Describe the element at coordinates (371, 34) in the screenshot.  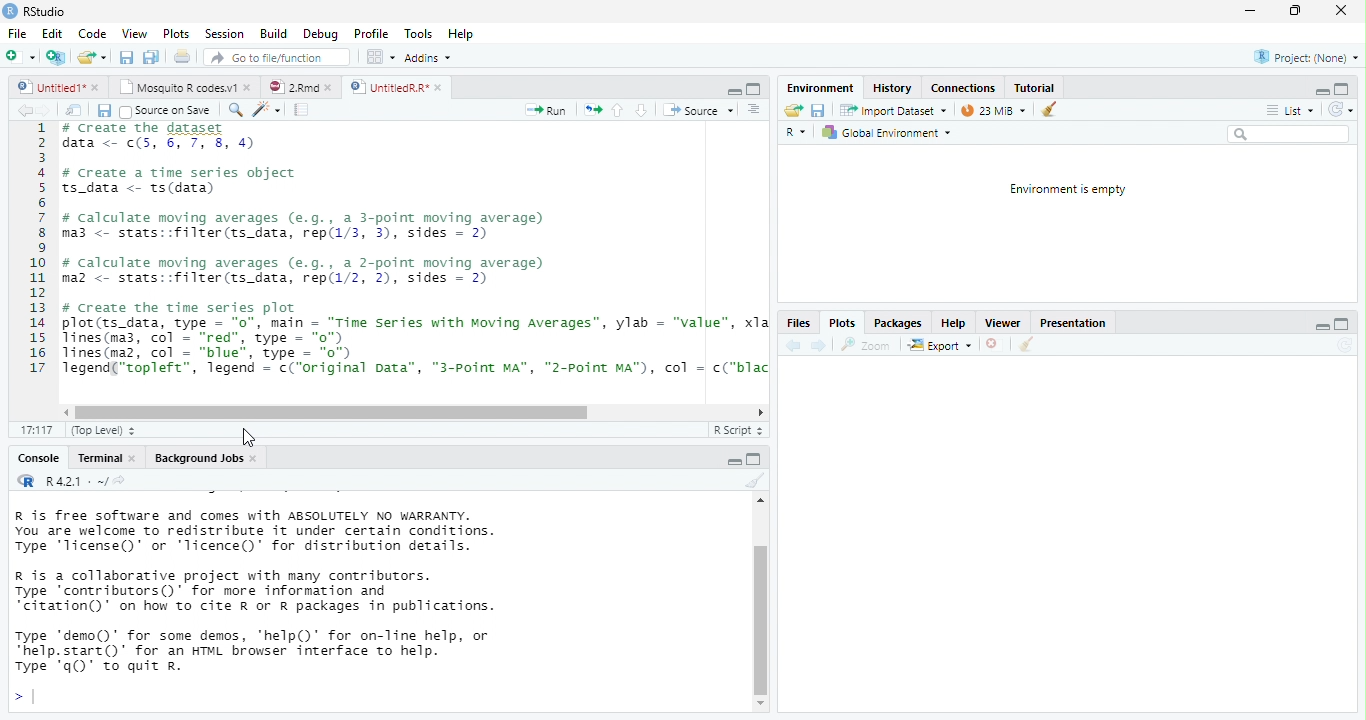
I see `Profile` at that location.